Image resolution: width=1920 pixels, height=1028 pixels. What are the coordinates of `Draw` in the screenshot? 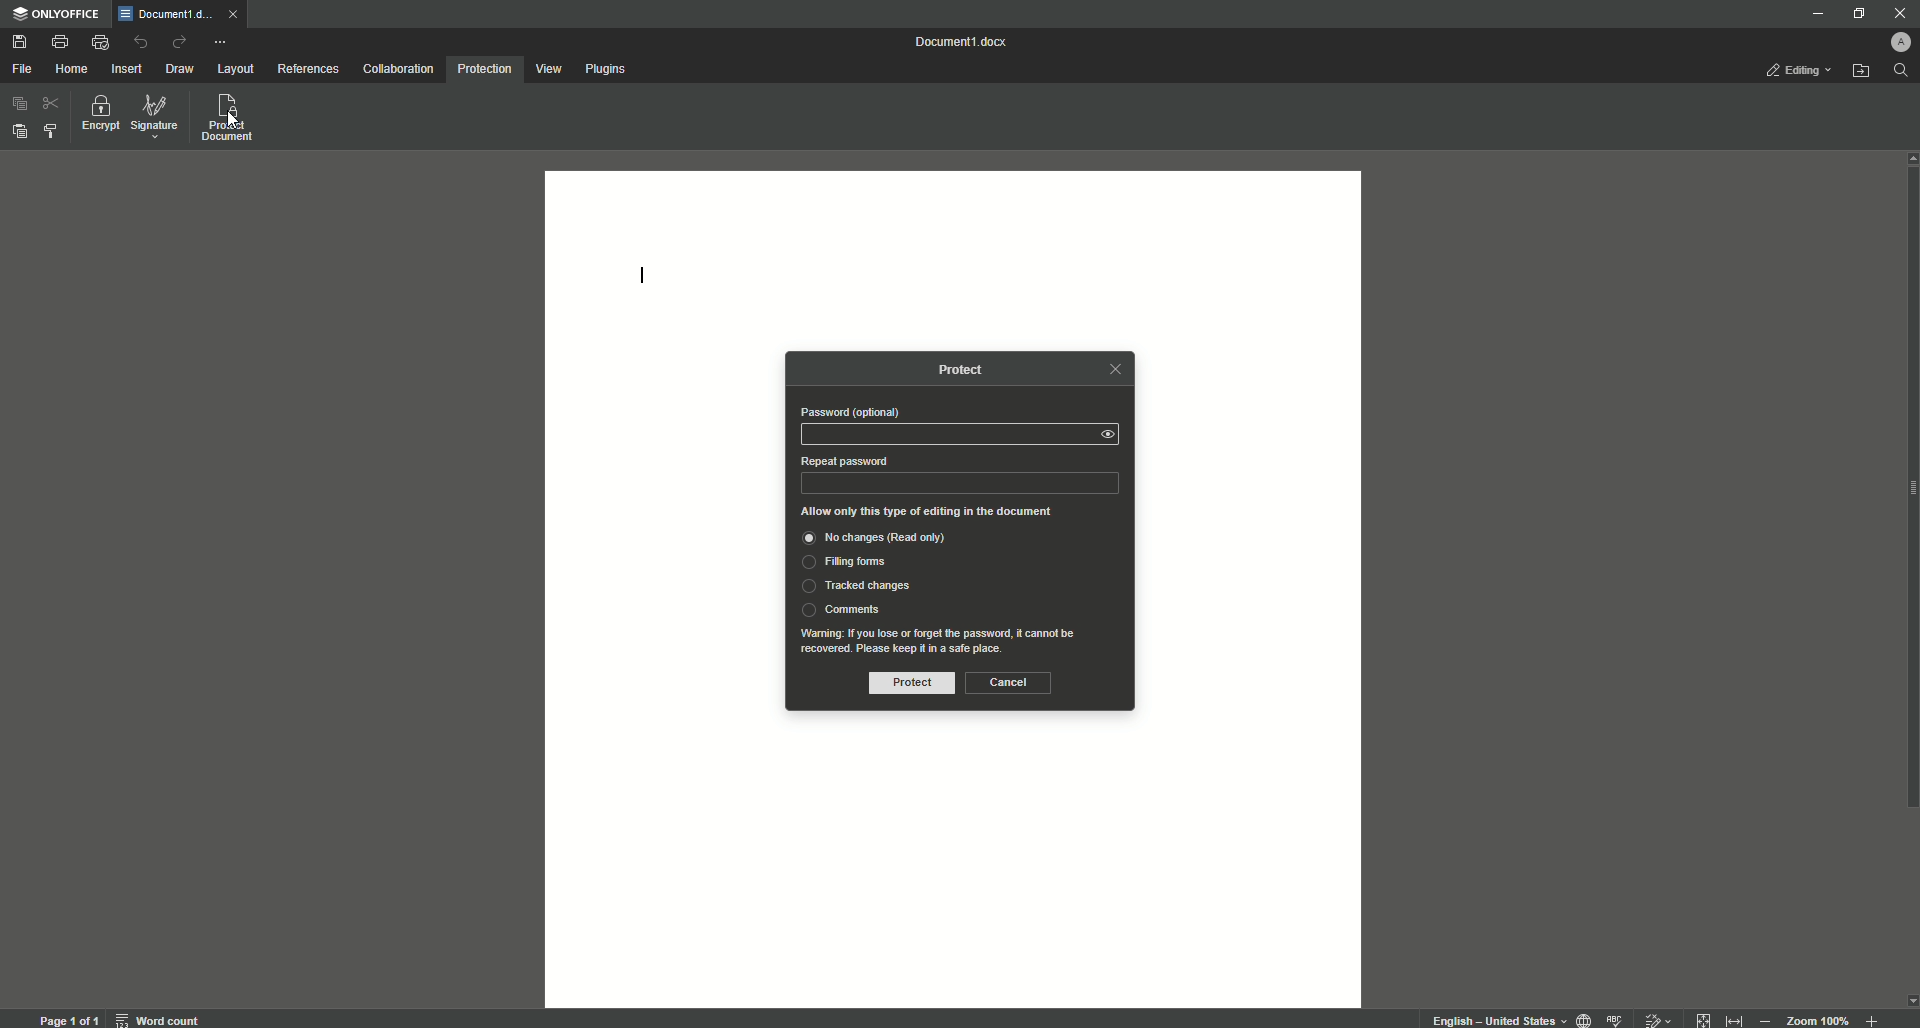 It's located at (182, 69).